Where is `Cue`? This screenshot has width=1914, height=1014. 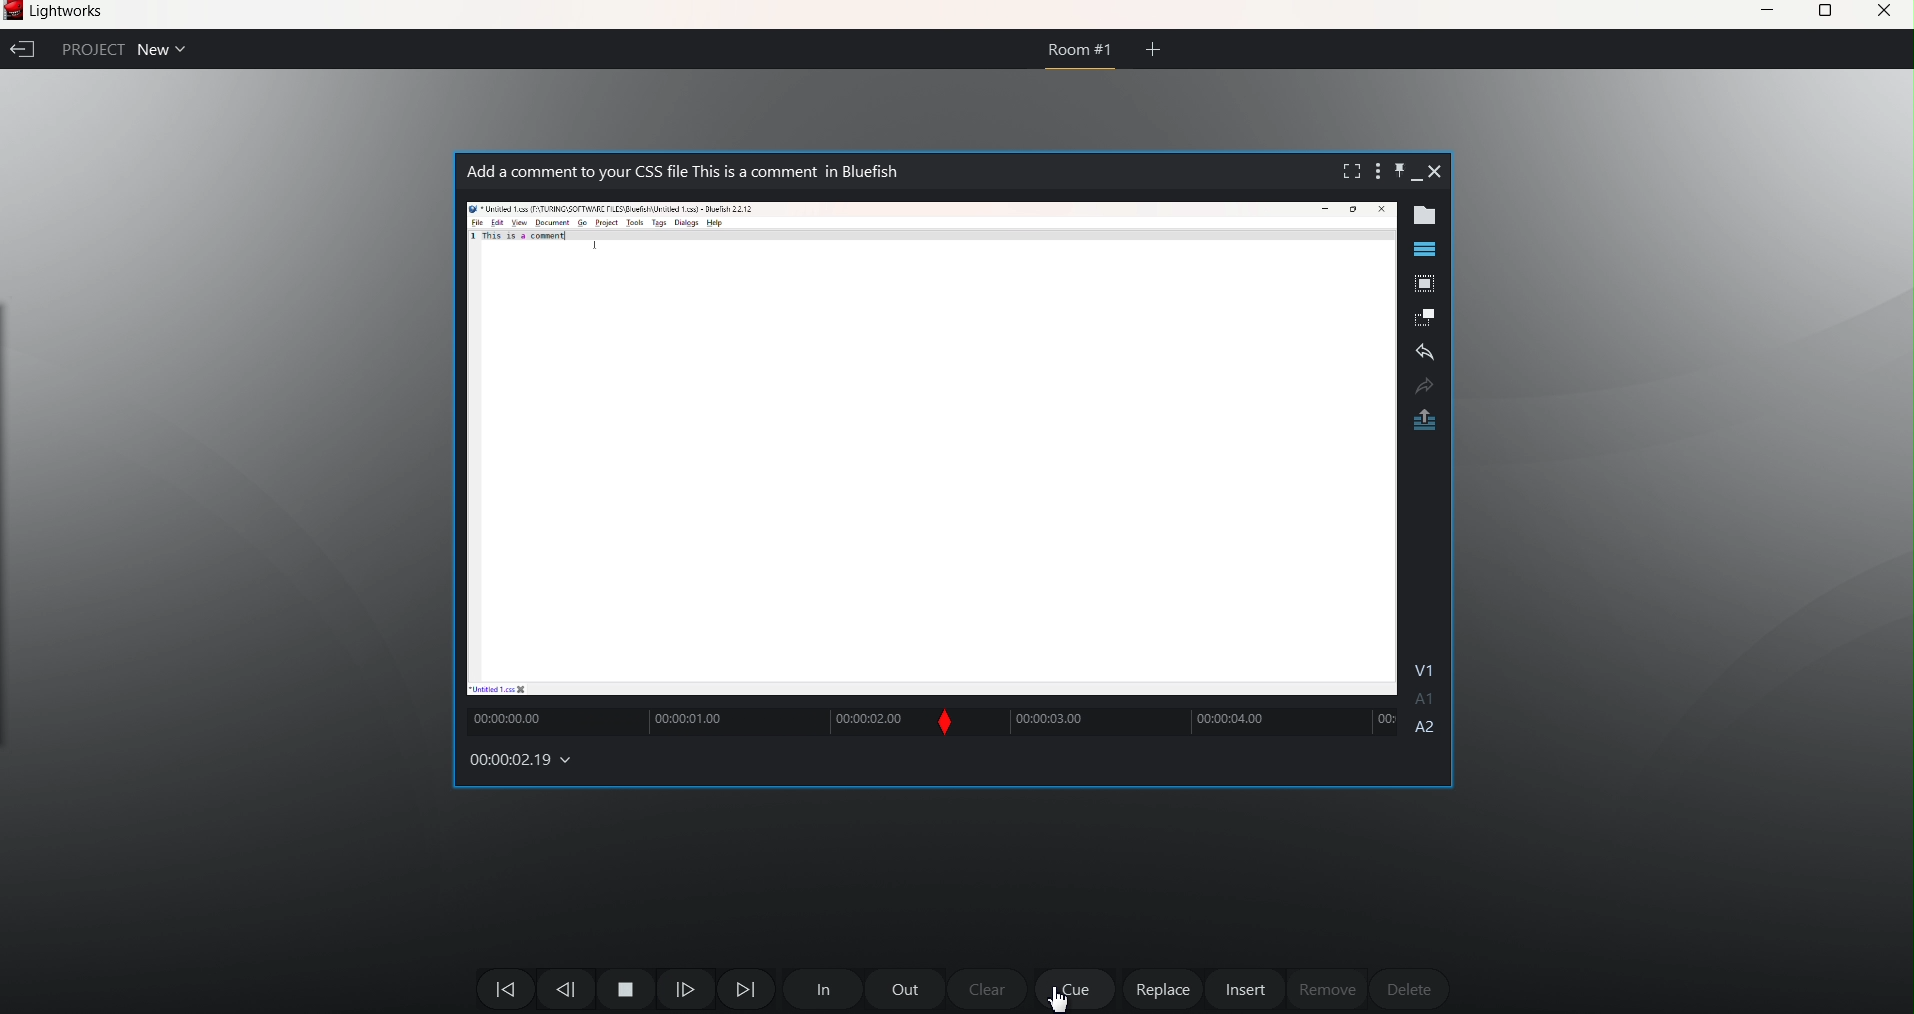
Cue is located at coordinates (1078, 990).